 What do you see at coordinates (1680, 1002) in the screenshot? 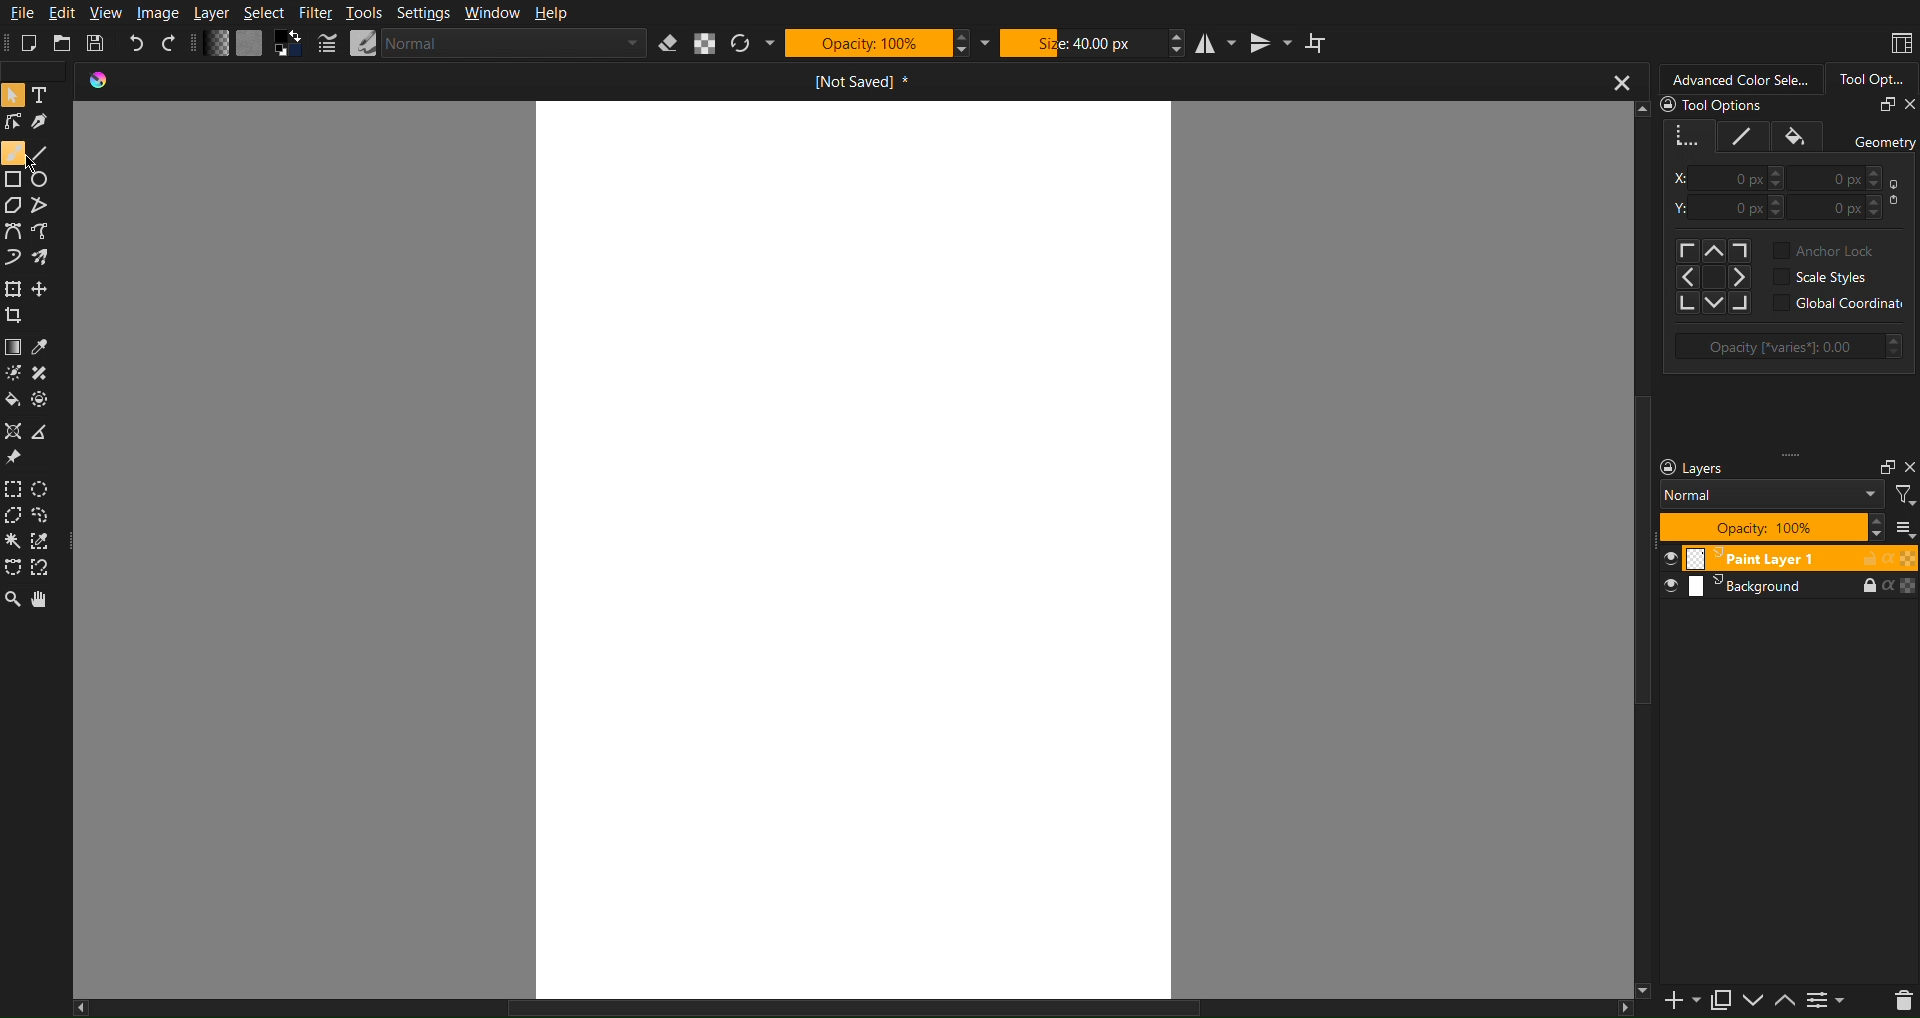
I see `Add Slide` at bounding box center [1680, 1002].